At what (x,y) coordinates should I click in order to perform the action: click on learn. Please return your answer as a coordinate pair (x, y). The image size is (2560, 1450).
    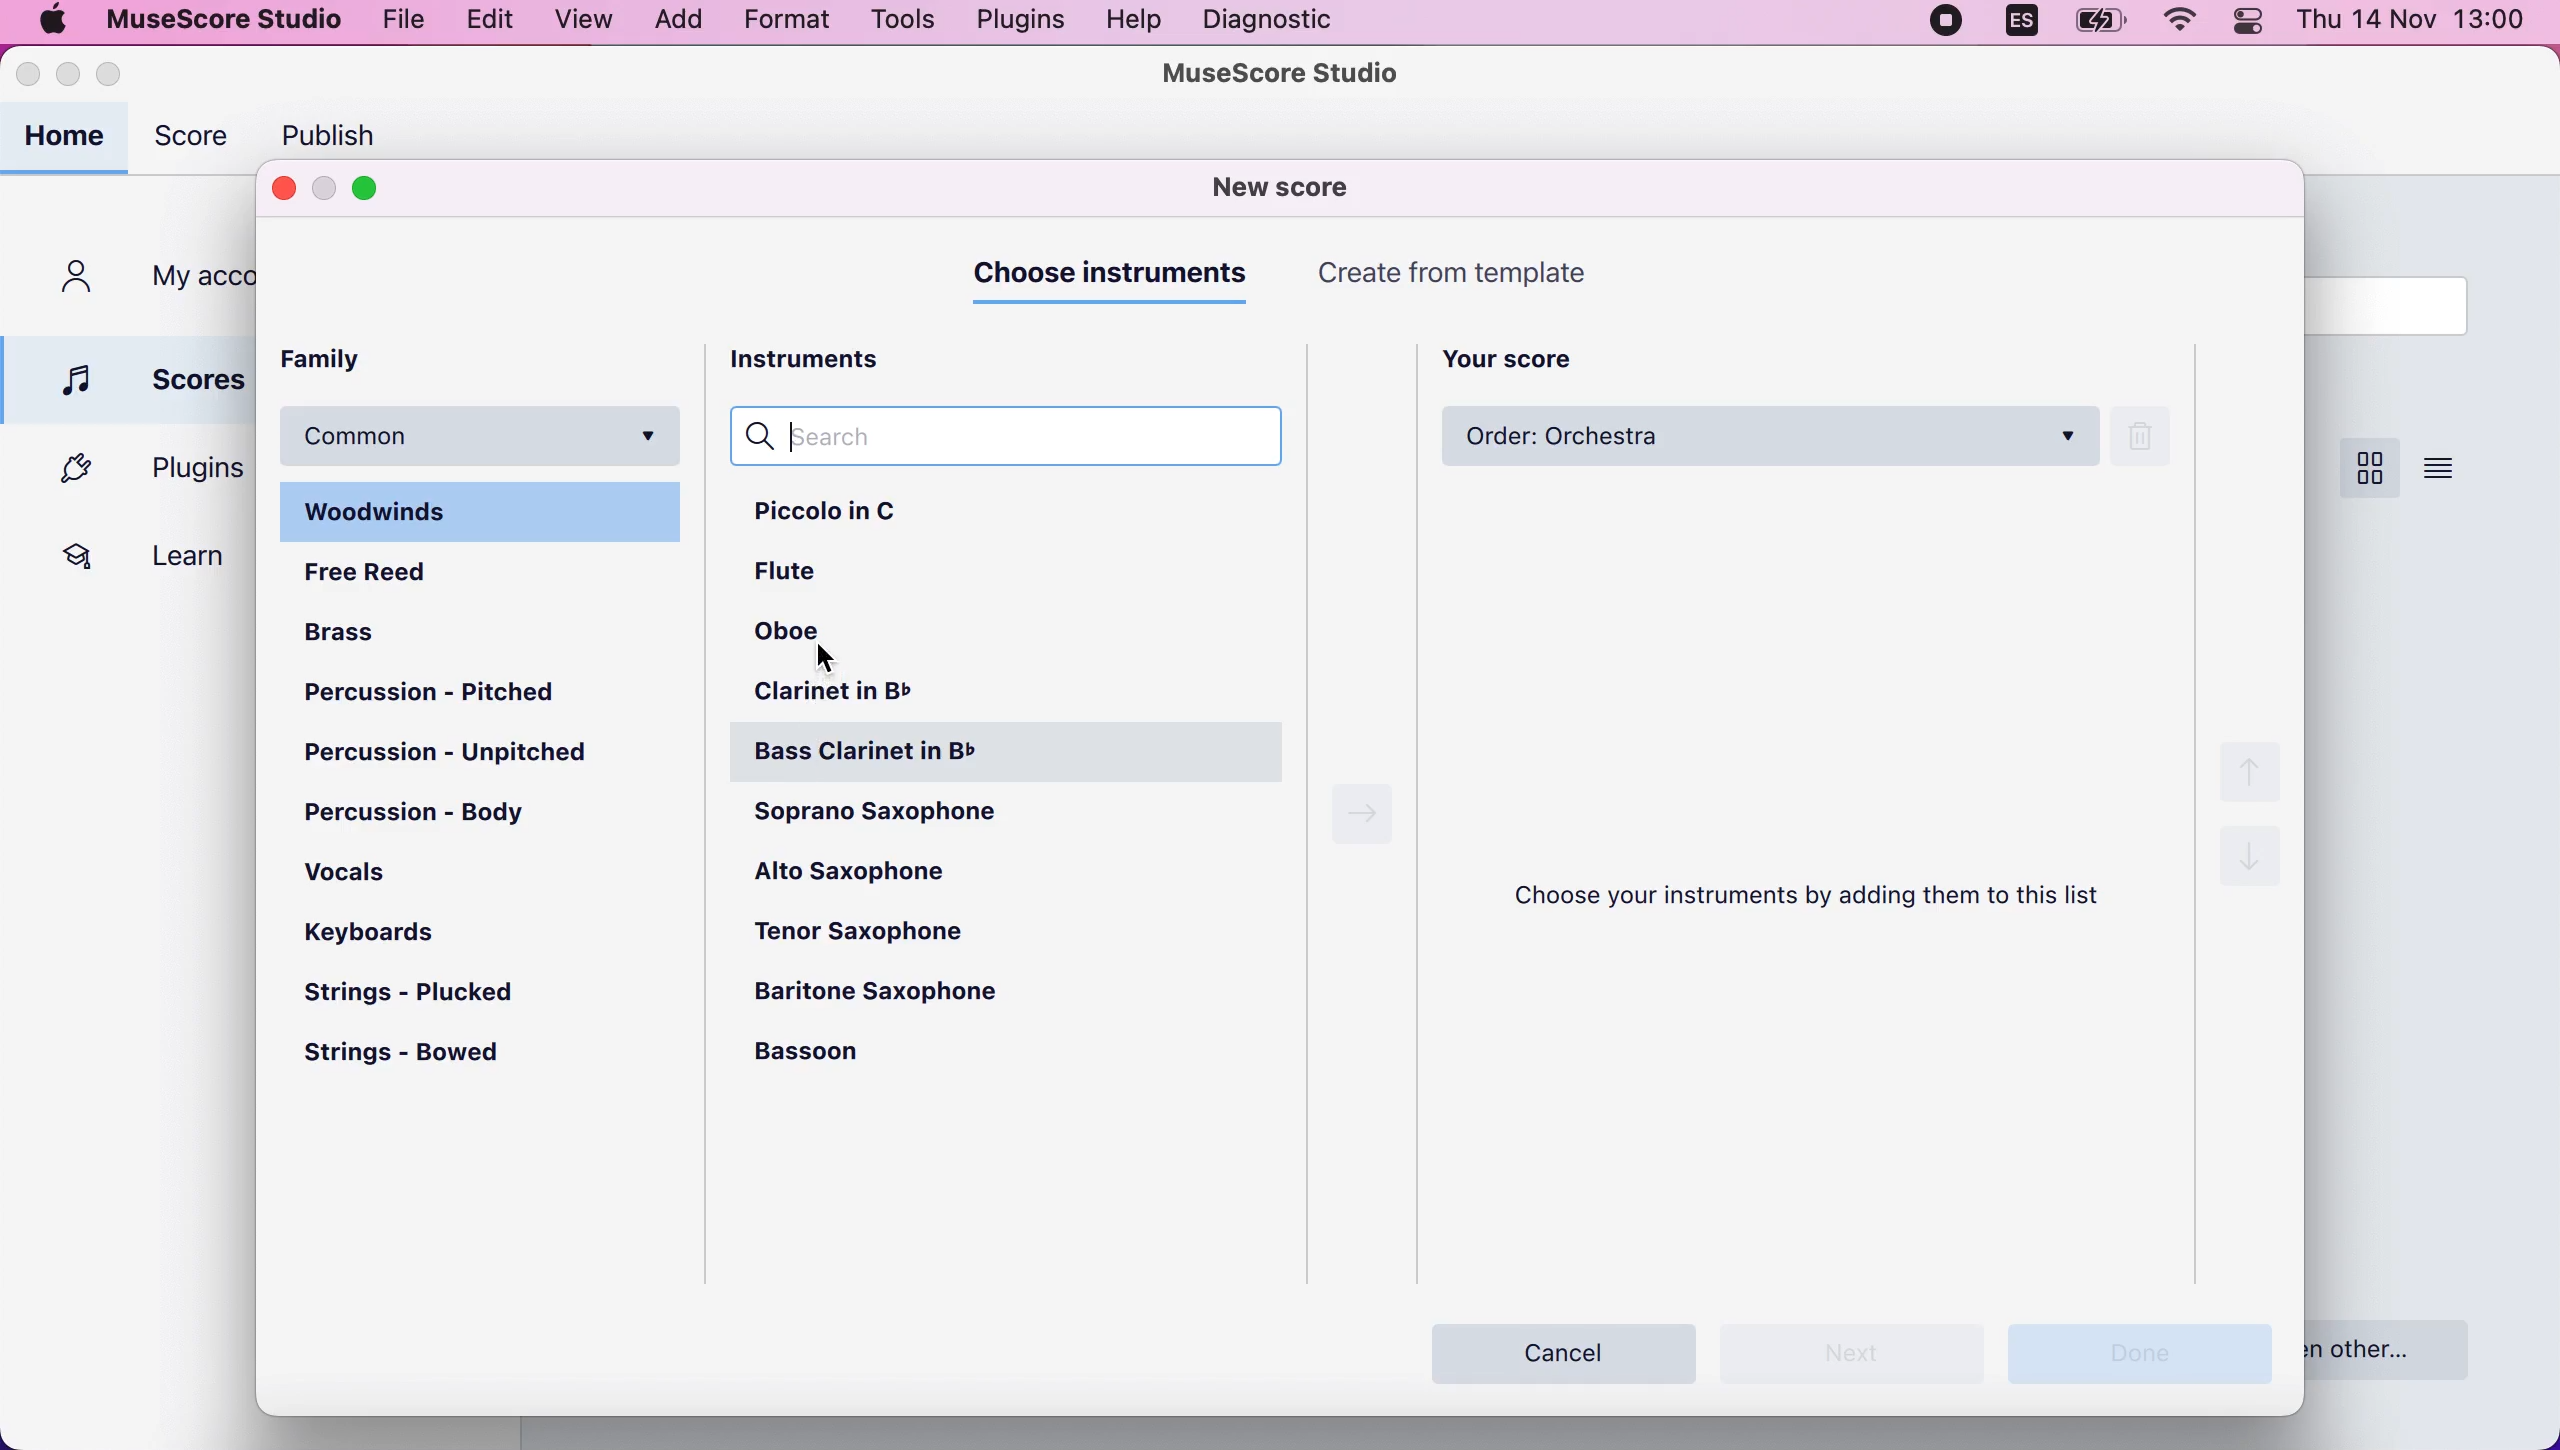
    Looking at the image, I should click on (134, 553).